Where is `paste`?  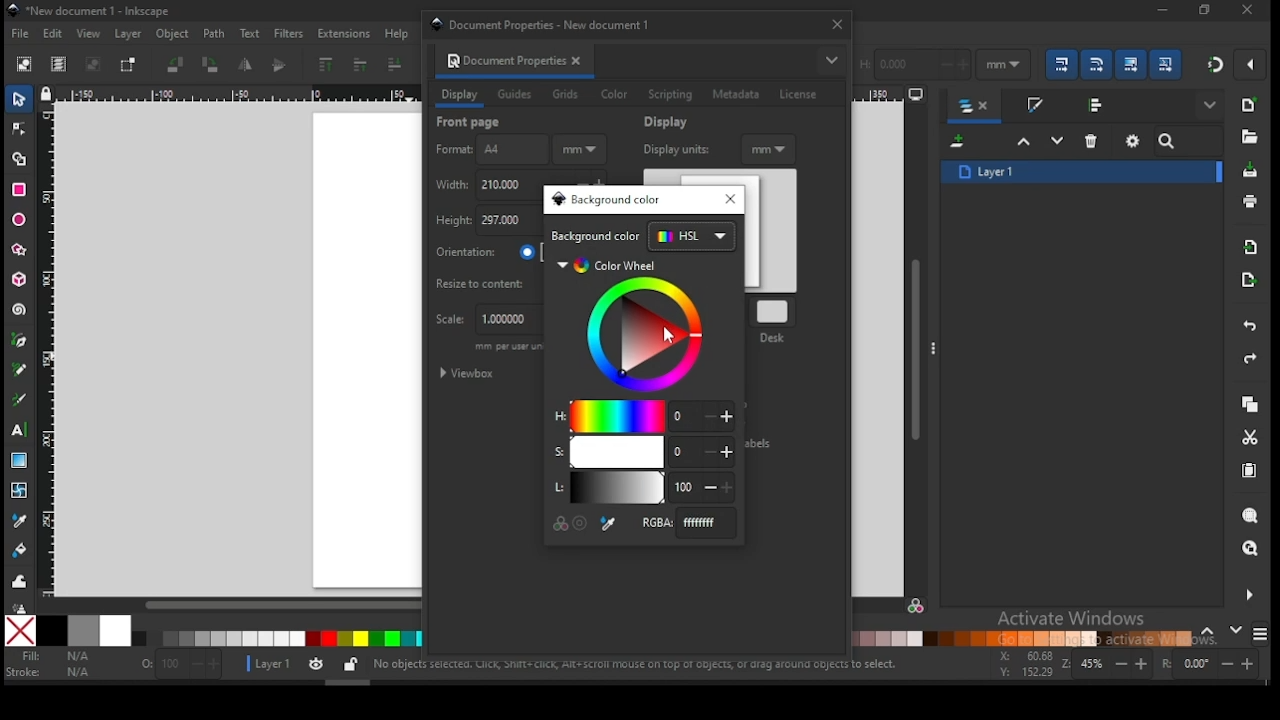 paste is located at coordinates (1253, 473).